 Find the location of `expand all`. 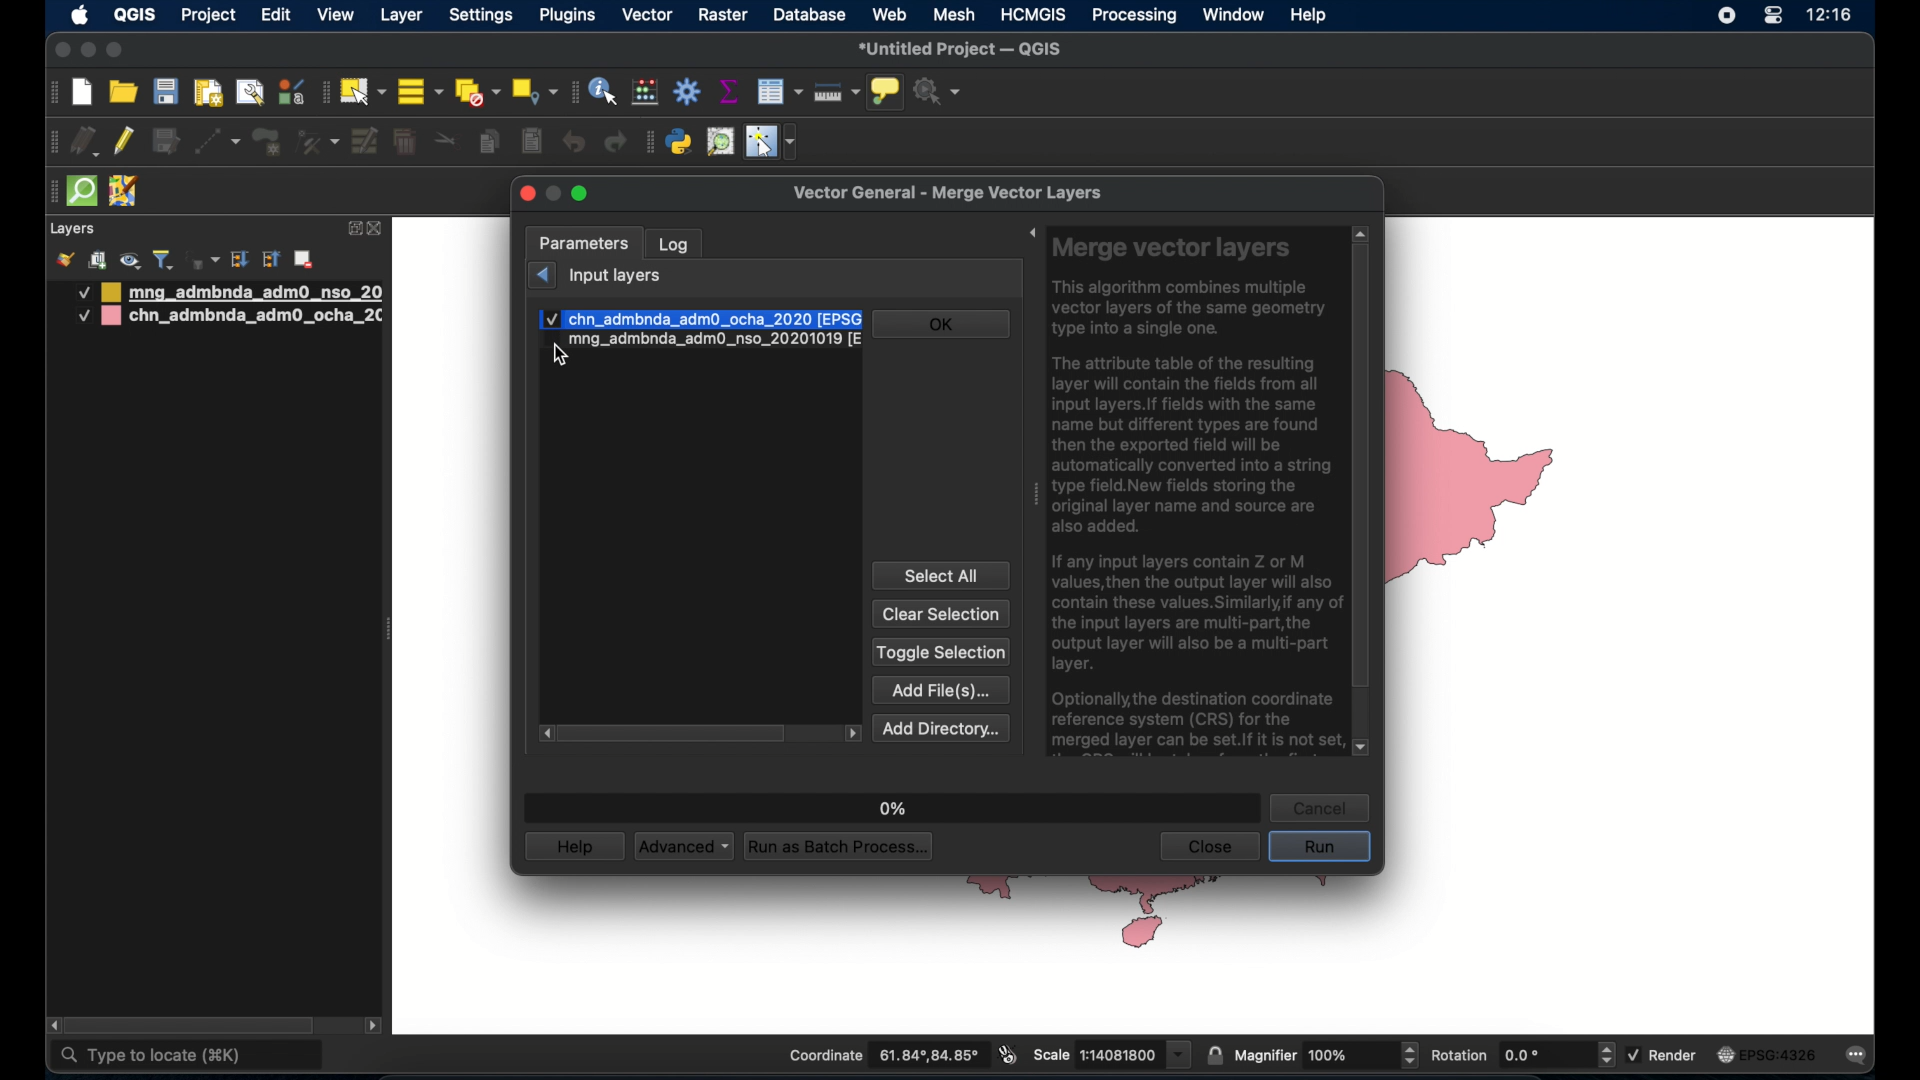

expand all is located at coordinates (239, 260).